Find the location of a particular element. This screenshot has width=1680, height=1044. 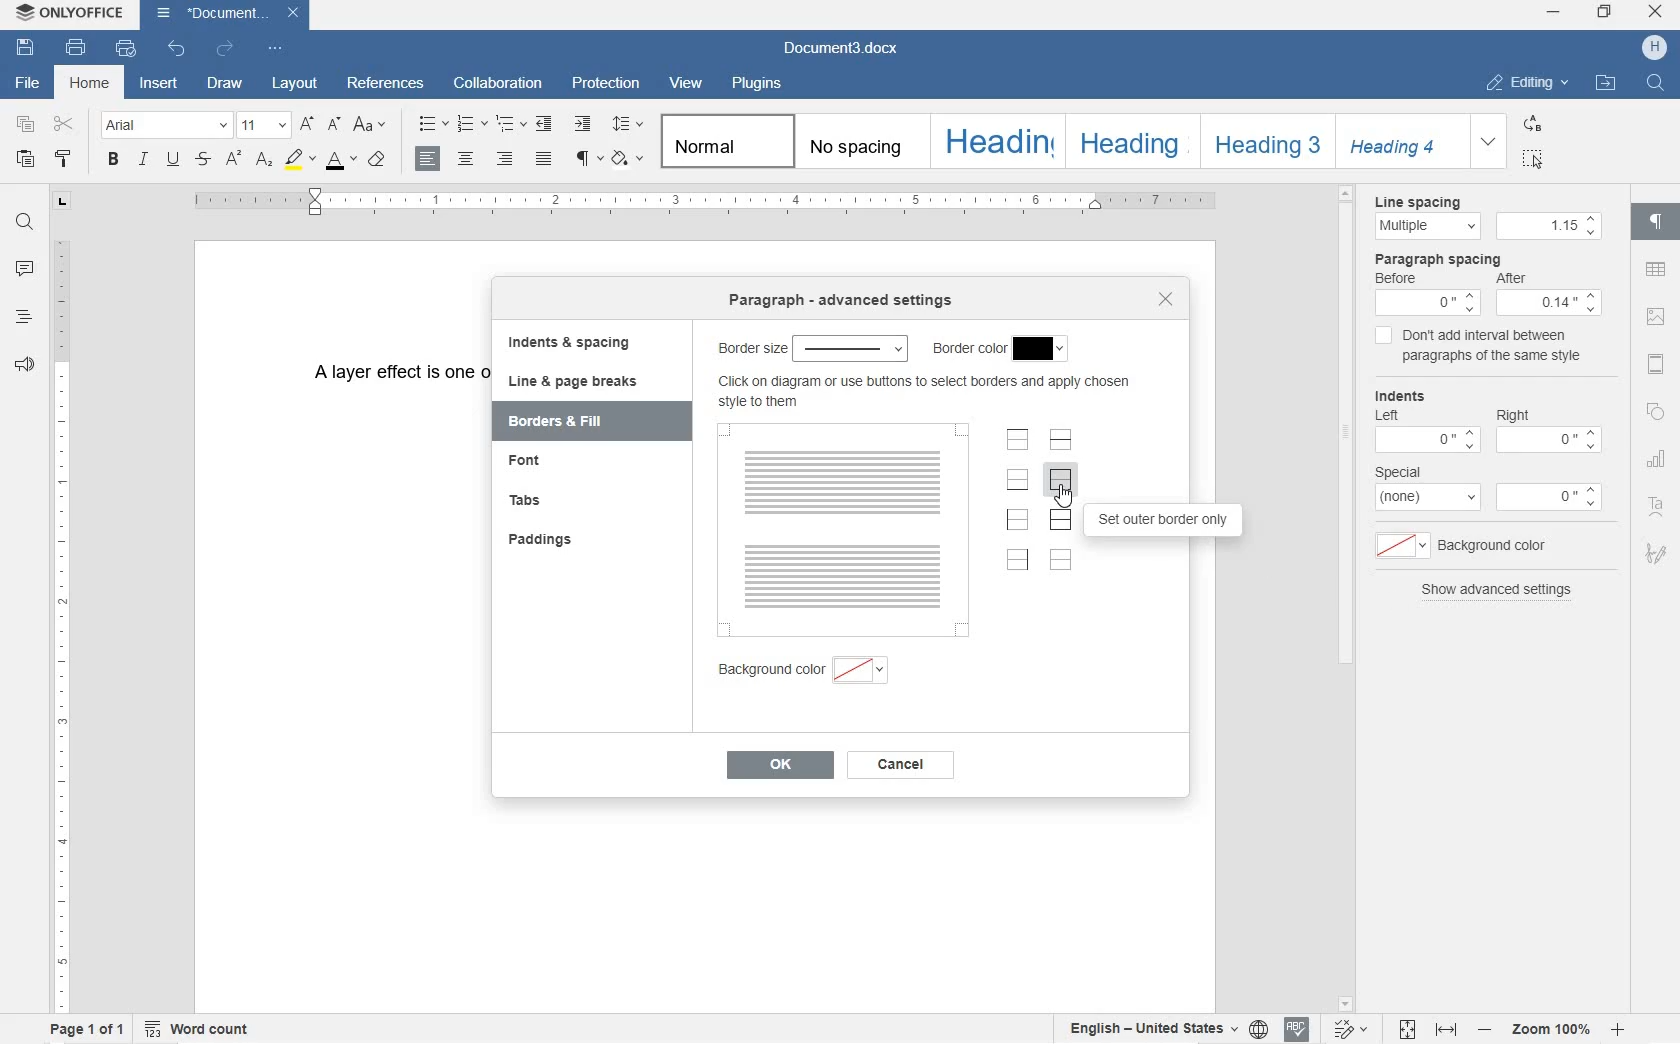

RULER is located at coordinates (707, 202).